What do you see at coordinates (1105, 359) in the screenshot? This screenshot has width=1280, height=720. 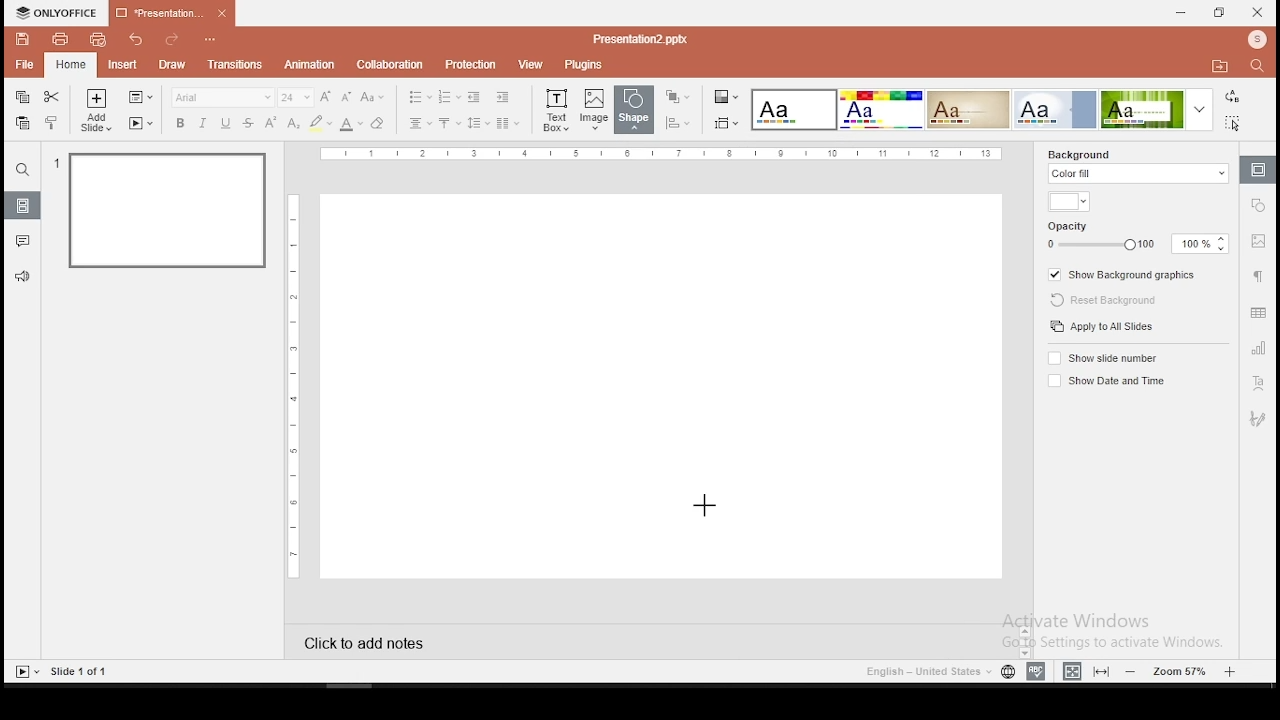 I see `show slide number on/off` at bounding box center [1105, 359].